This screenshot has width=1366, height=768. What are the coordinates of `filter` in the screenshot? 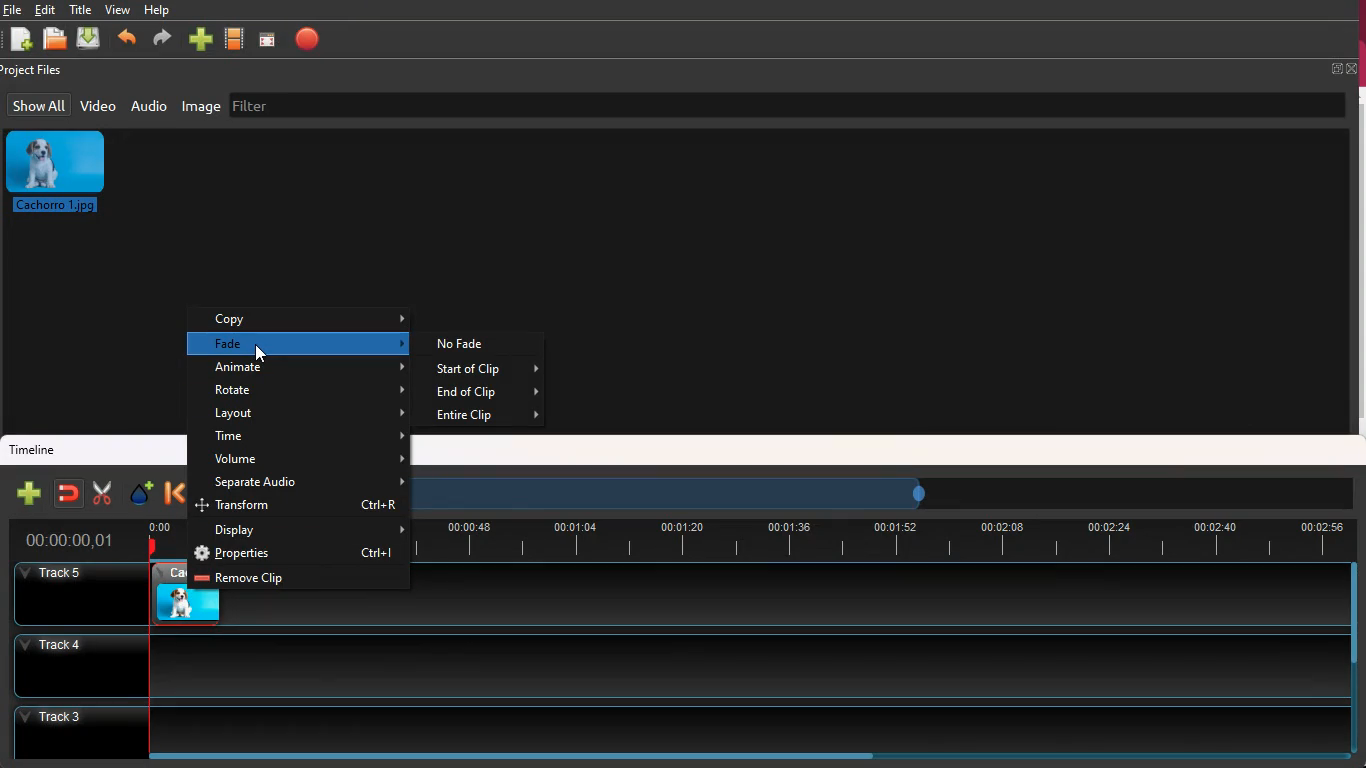 It's located at (260, 105).